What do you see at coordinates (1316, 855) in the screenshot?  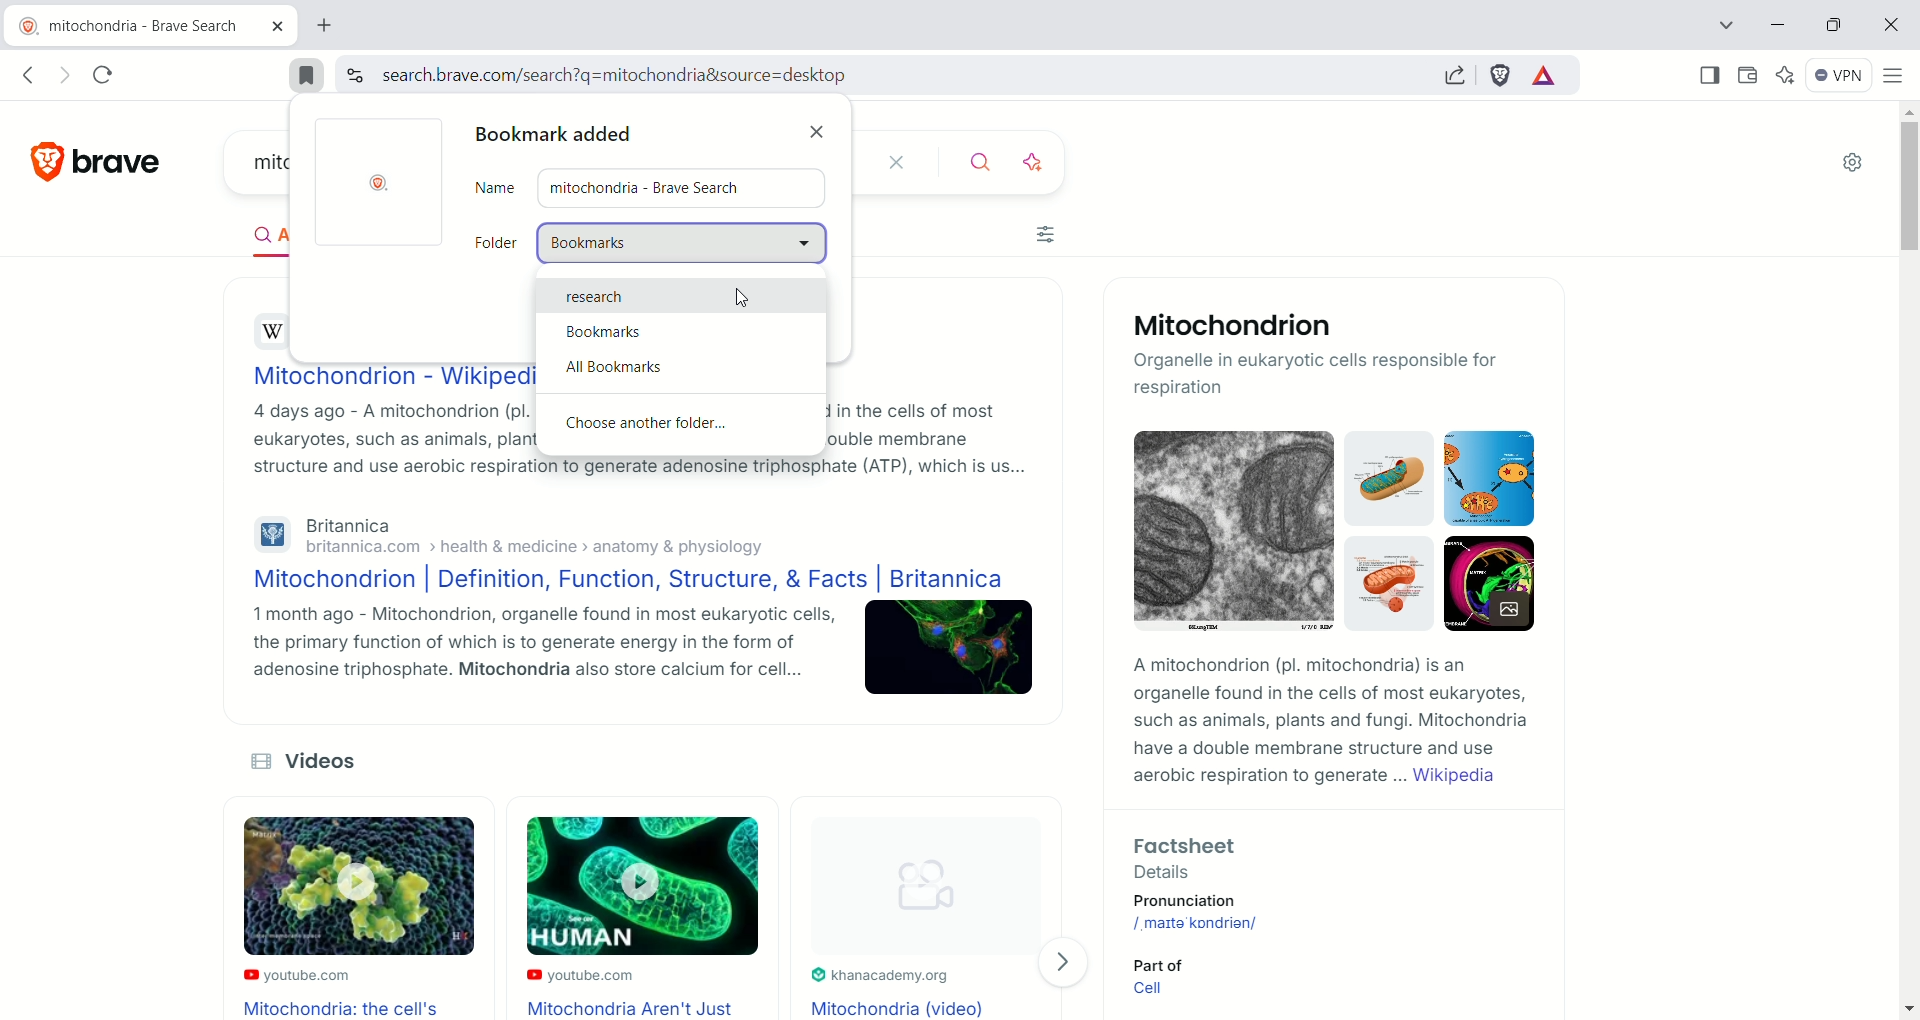 I see `Factsheet - Details` at bounding box center [1316, 855].